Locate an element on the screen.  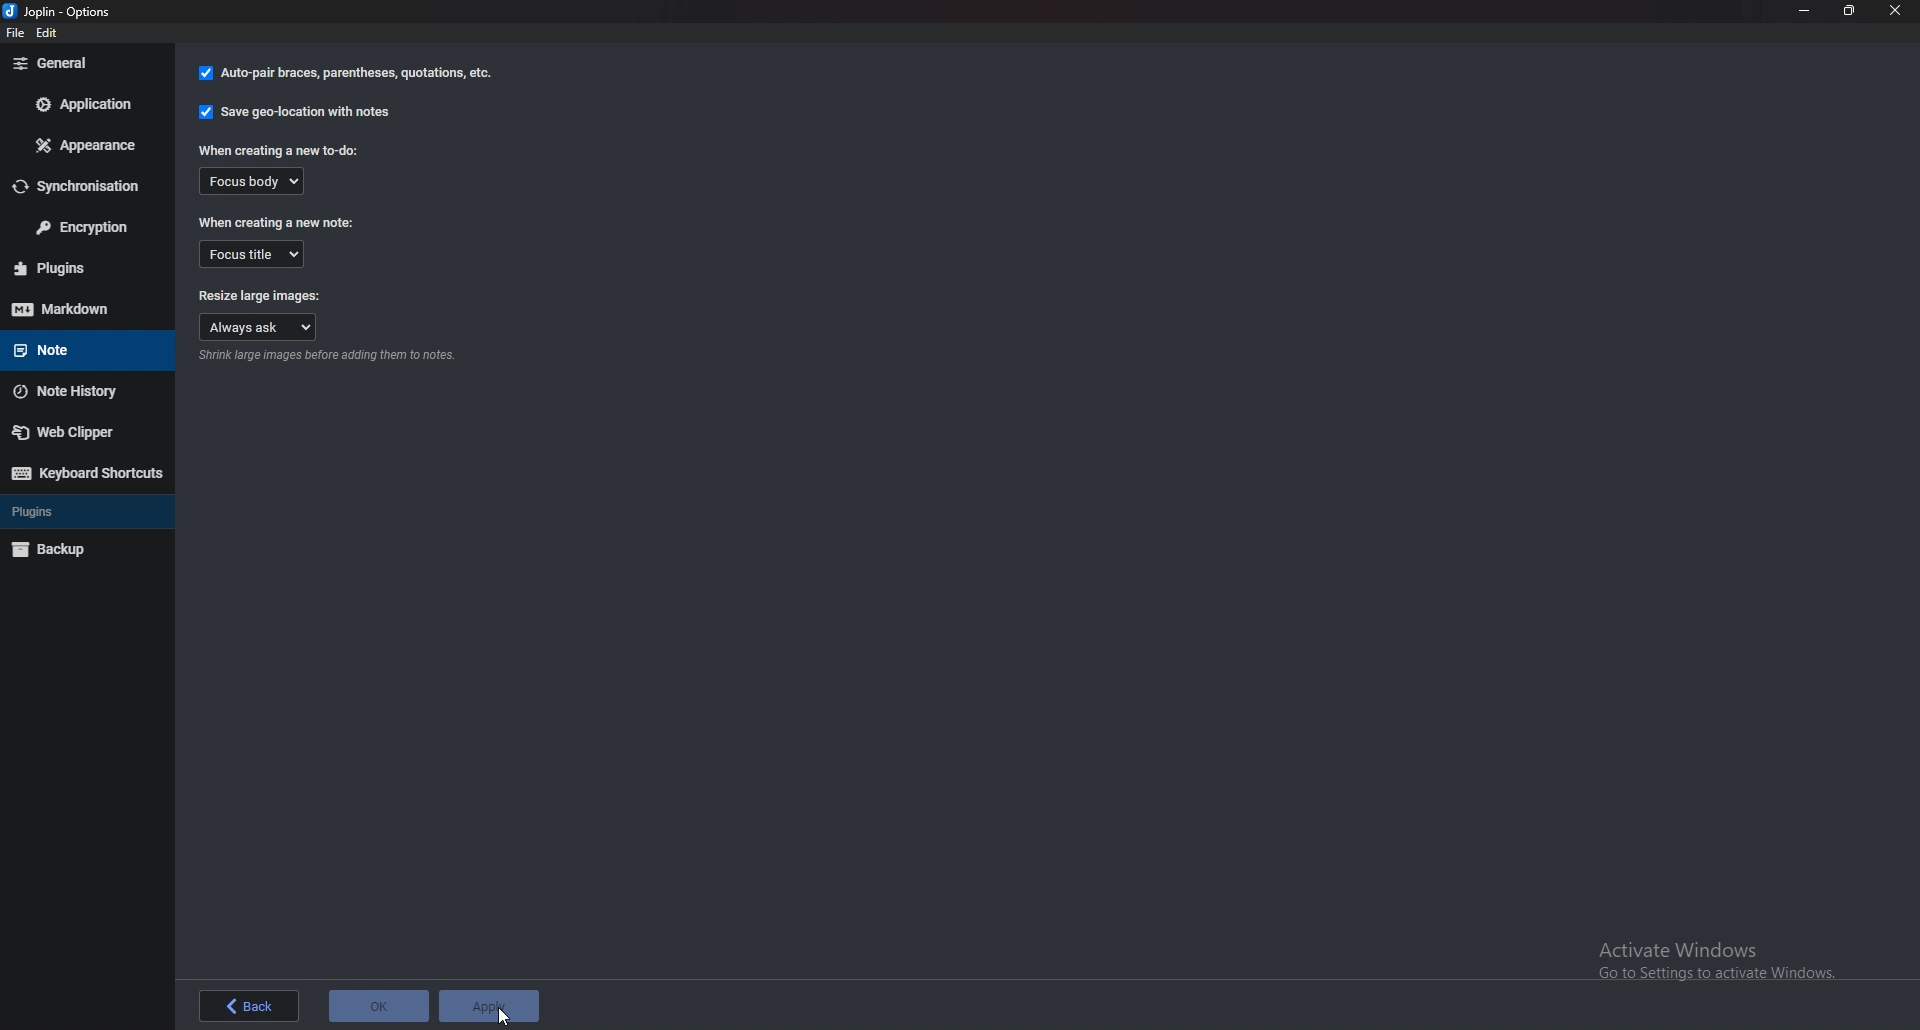
apply is located at coordinates (494, 1005).